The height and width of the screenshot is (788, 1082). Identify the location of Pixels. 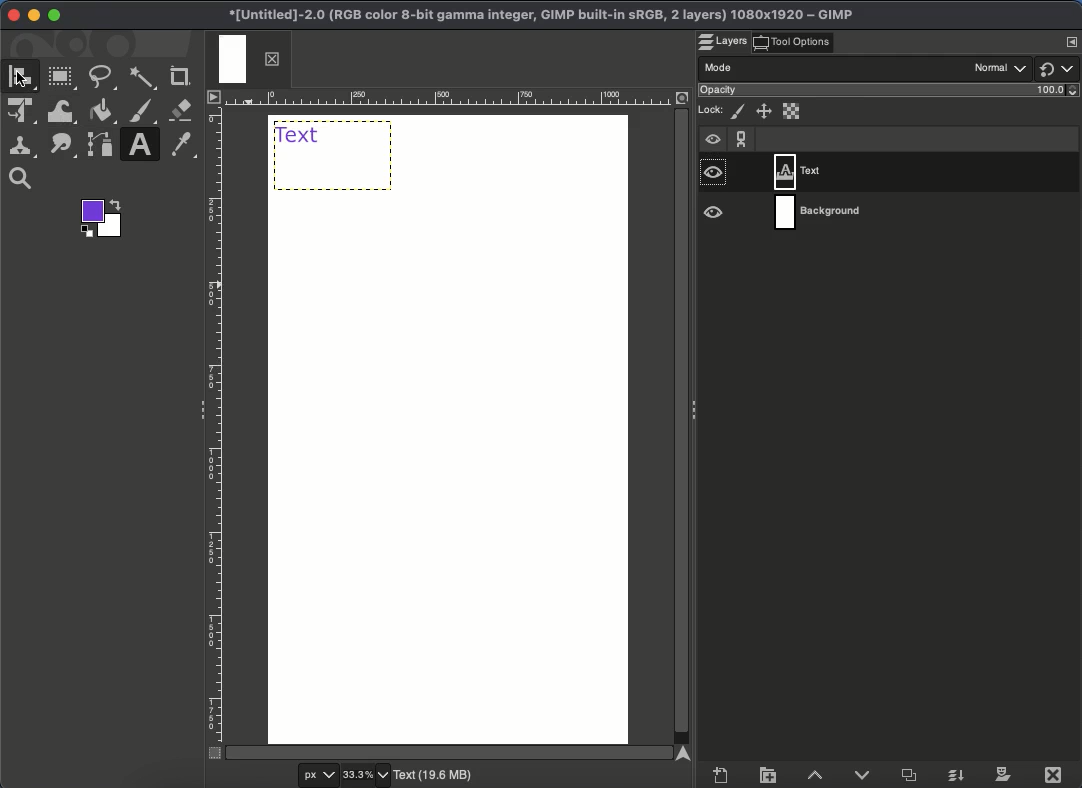
(738, 112).